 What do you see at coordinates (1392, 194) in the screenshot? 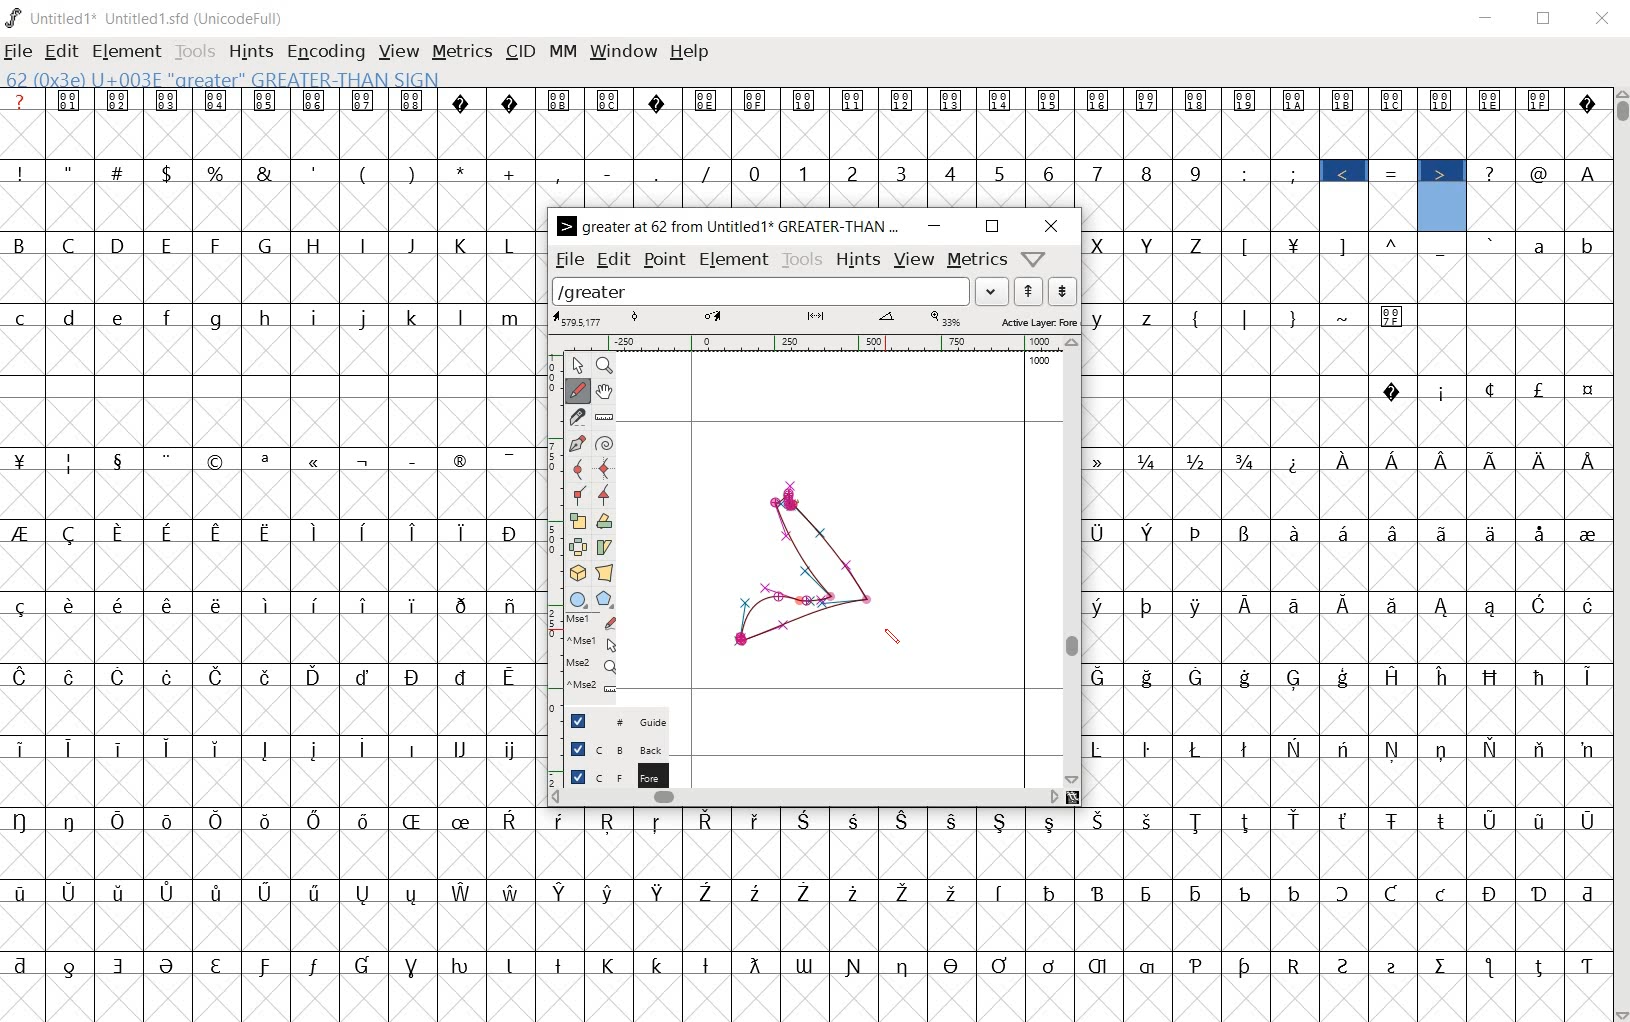
I see `glyps` at bounding box center [1392, 194].